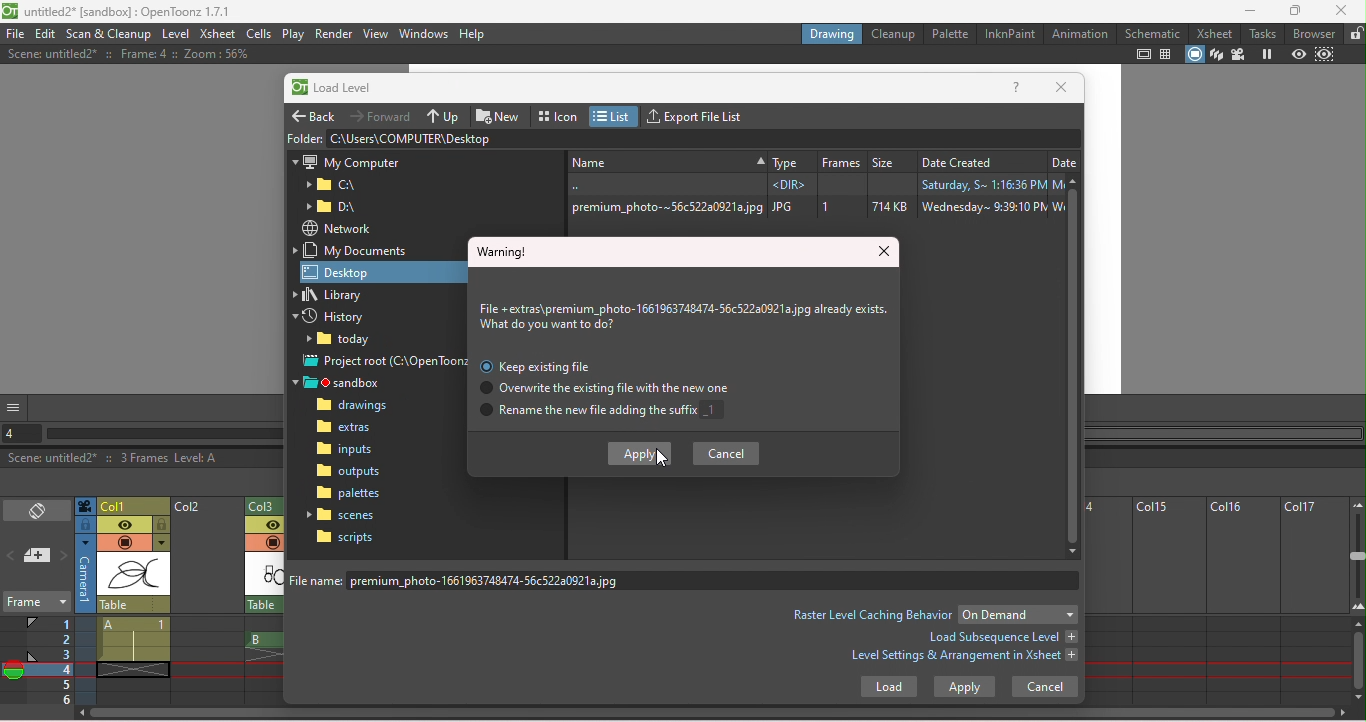 The width and height of the screenshot is (1366, 722). What do you see at coordinates (559, 114) in the screenshot?
I see `Icon` at bounding box center [559, 114].